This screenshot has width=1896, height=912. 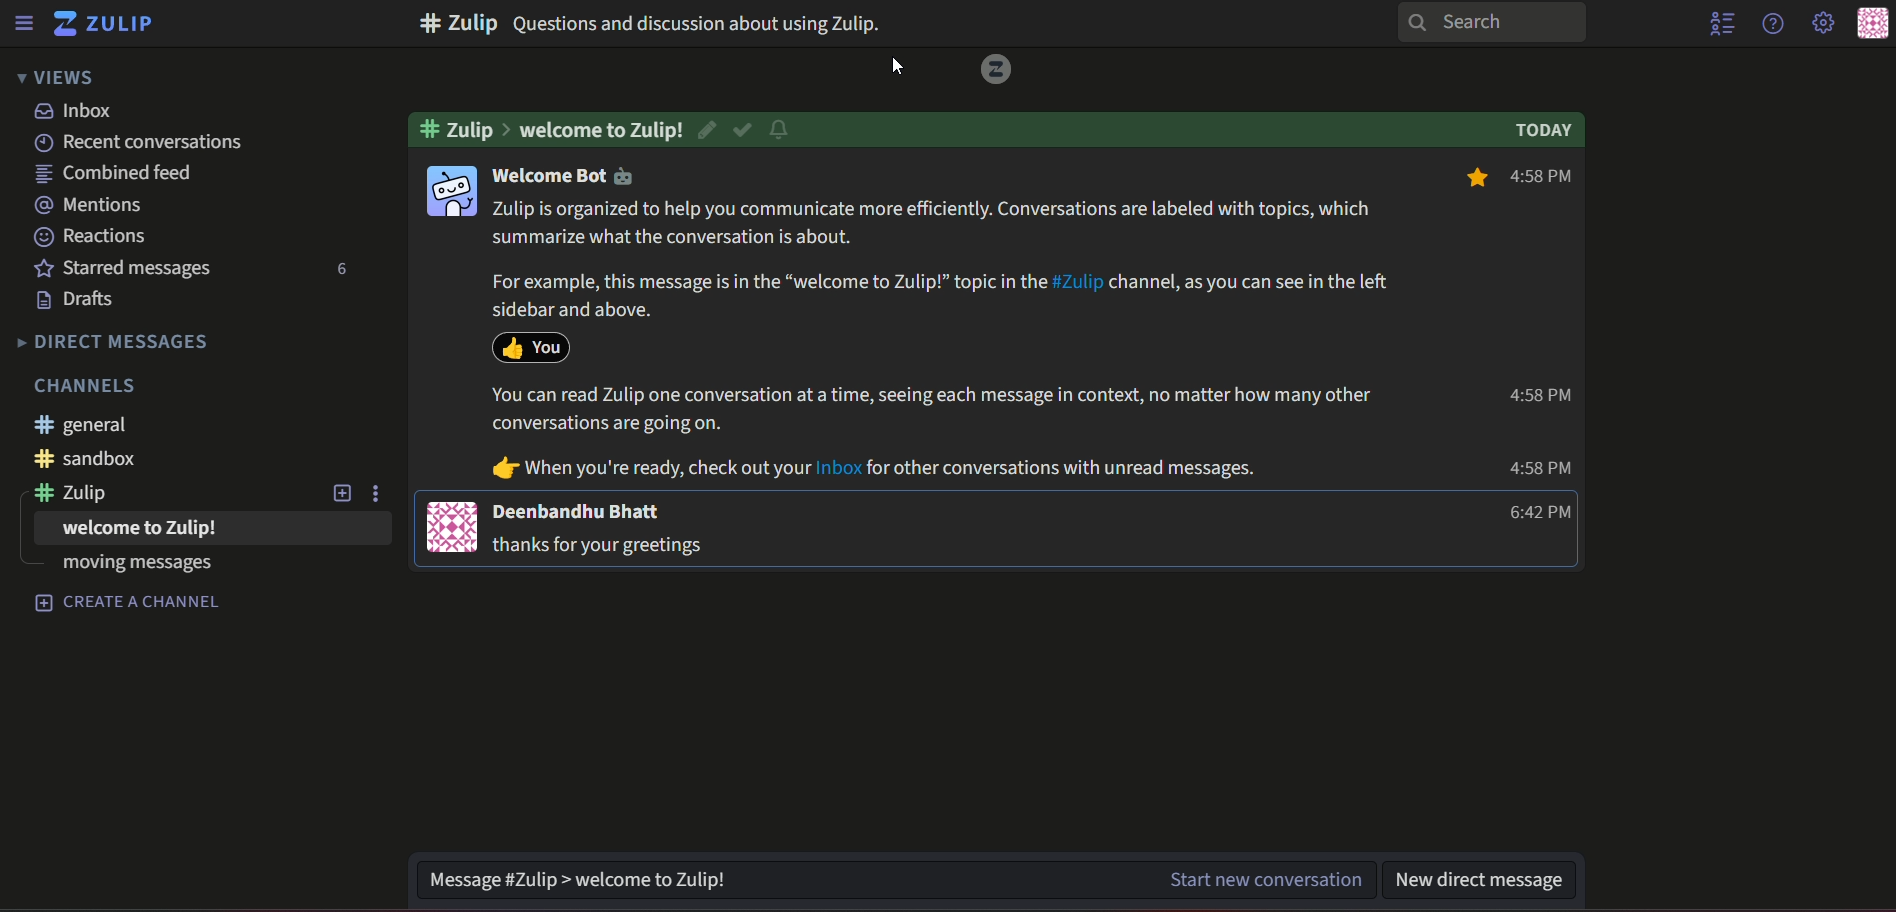 What do you see at coordinates (87, 459) in the screenshot?
I see `#sandbox` at bounding box center [87, 459].